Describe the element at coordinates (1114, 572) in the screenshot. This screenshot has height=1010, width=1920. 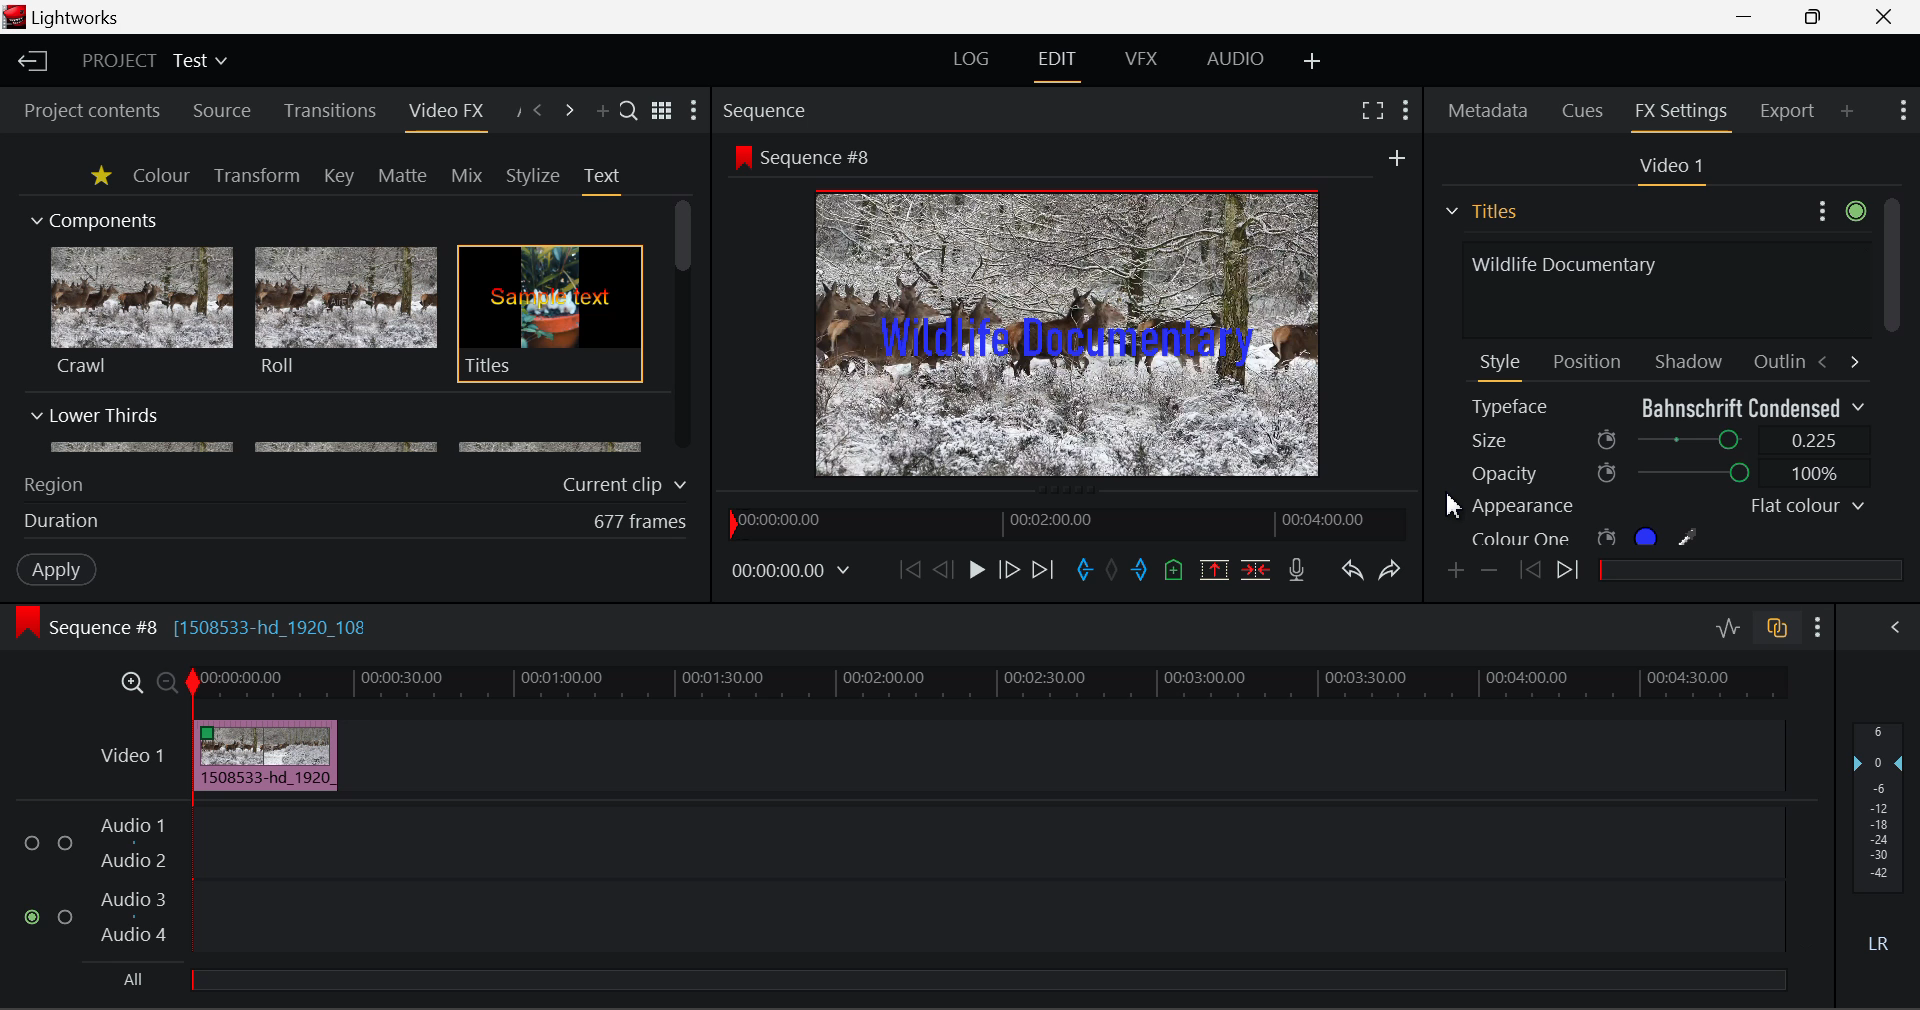
I see `Remove all marks` at that location.